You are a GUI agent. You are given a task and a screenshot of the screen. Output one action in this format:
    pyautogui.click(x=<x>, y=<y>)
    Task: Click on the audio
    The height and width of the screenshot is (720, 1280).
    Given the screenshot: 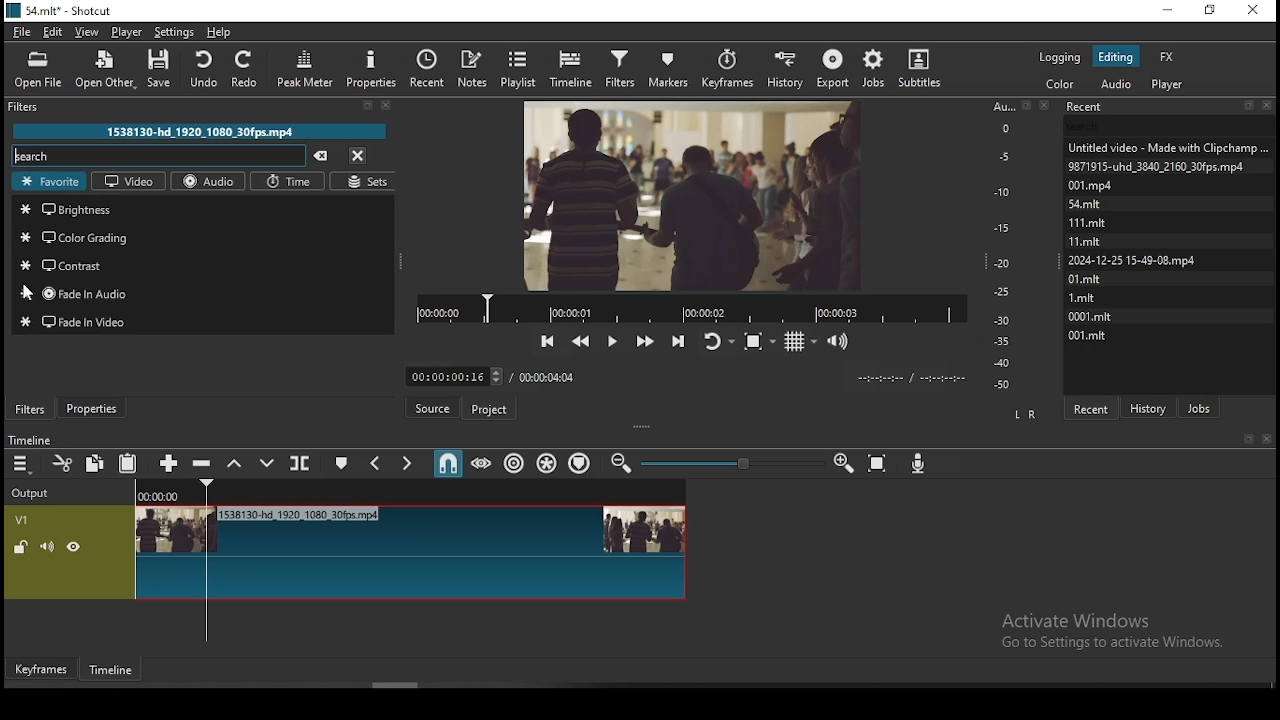 What is the action you would take?
    pyautogui.click(x=210, y=181)
    